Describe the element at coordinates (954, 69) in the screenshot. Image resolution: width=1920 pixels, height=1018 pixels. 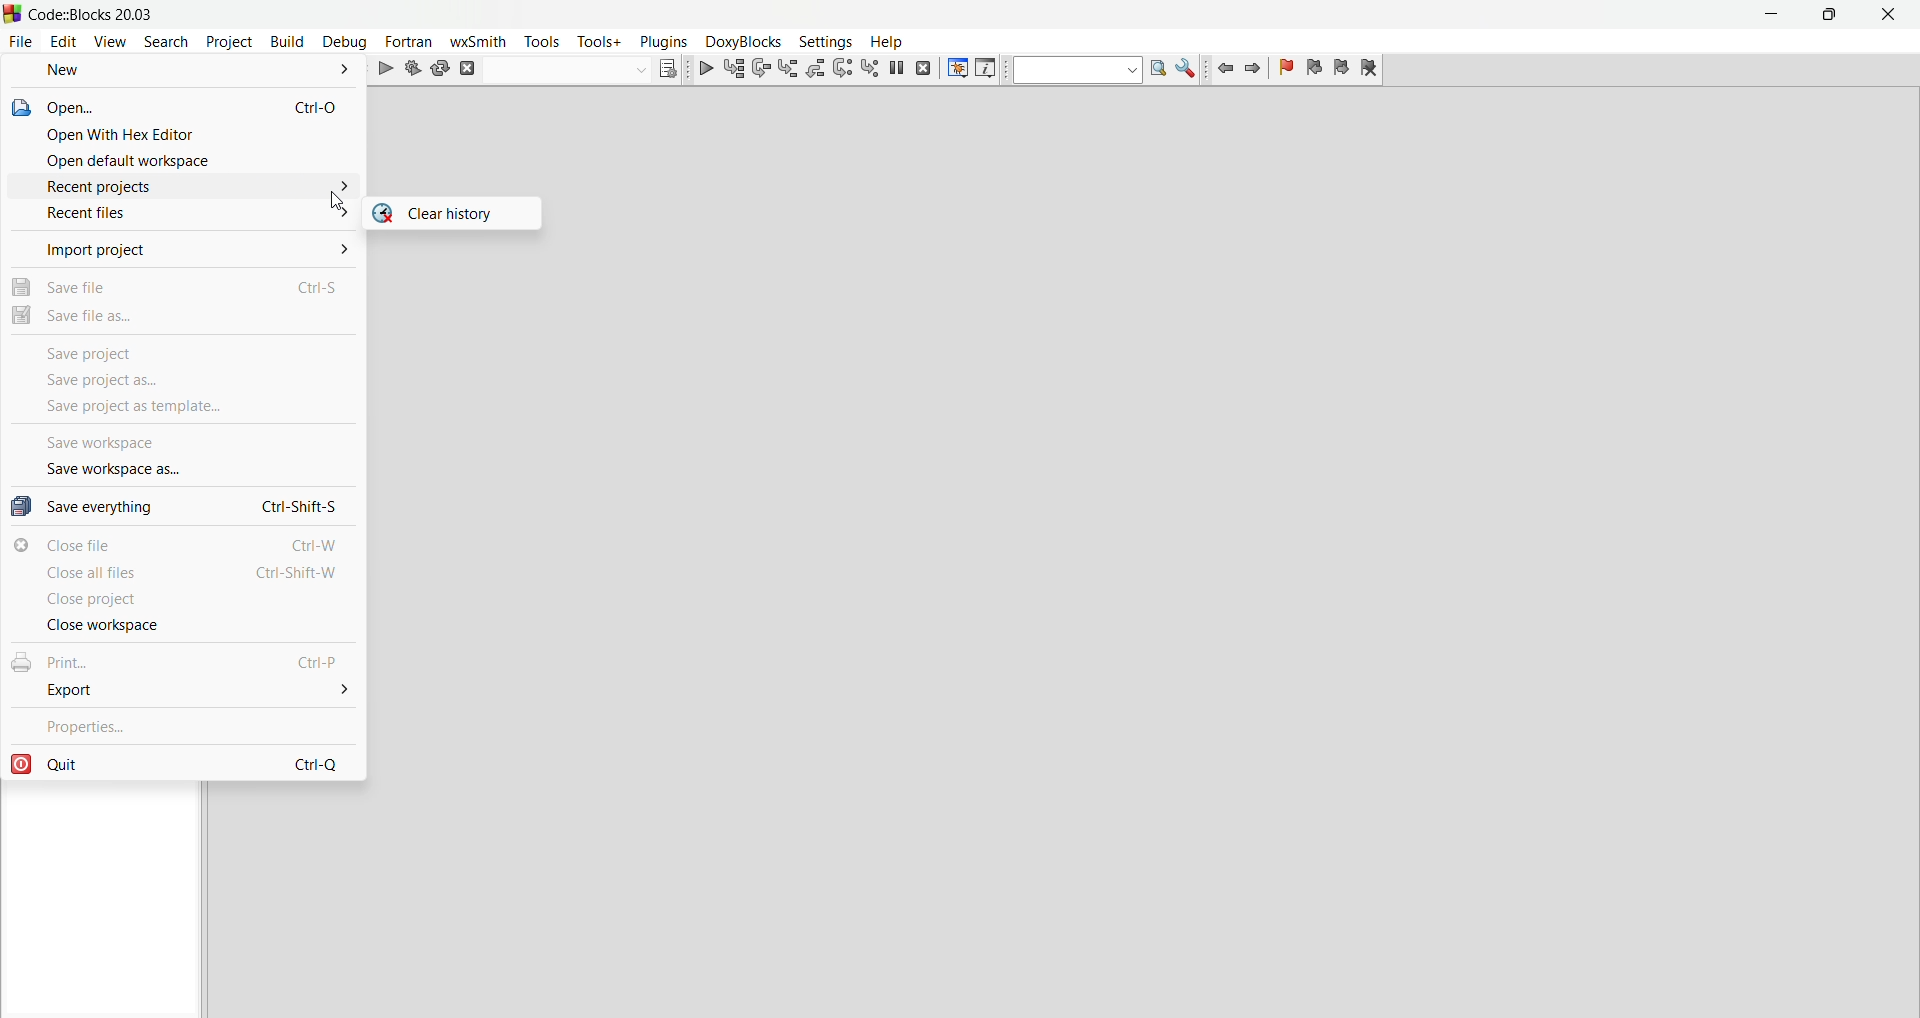
I see `debugging windows` at that location.